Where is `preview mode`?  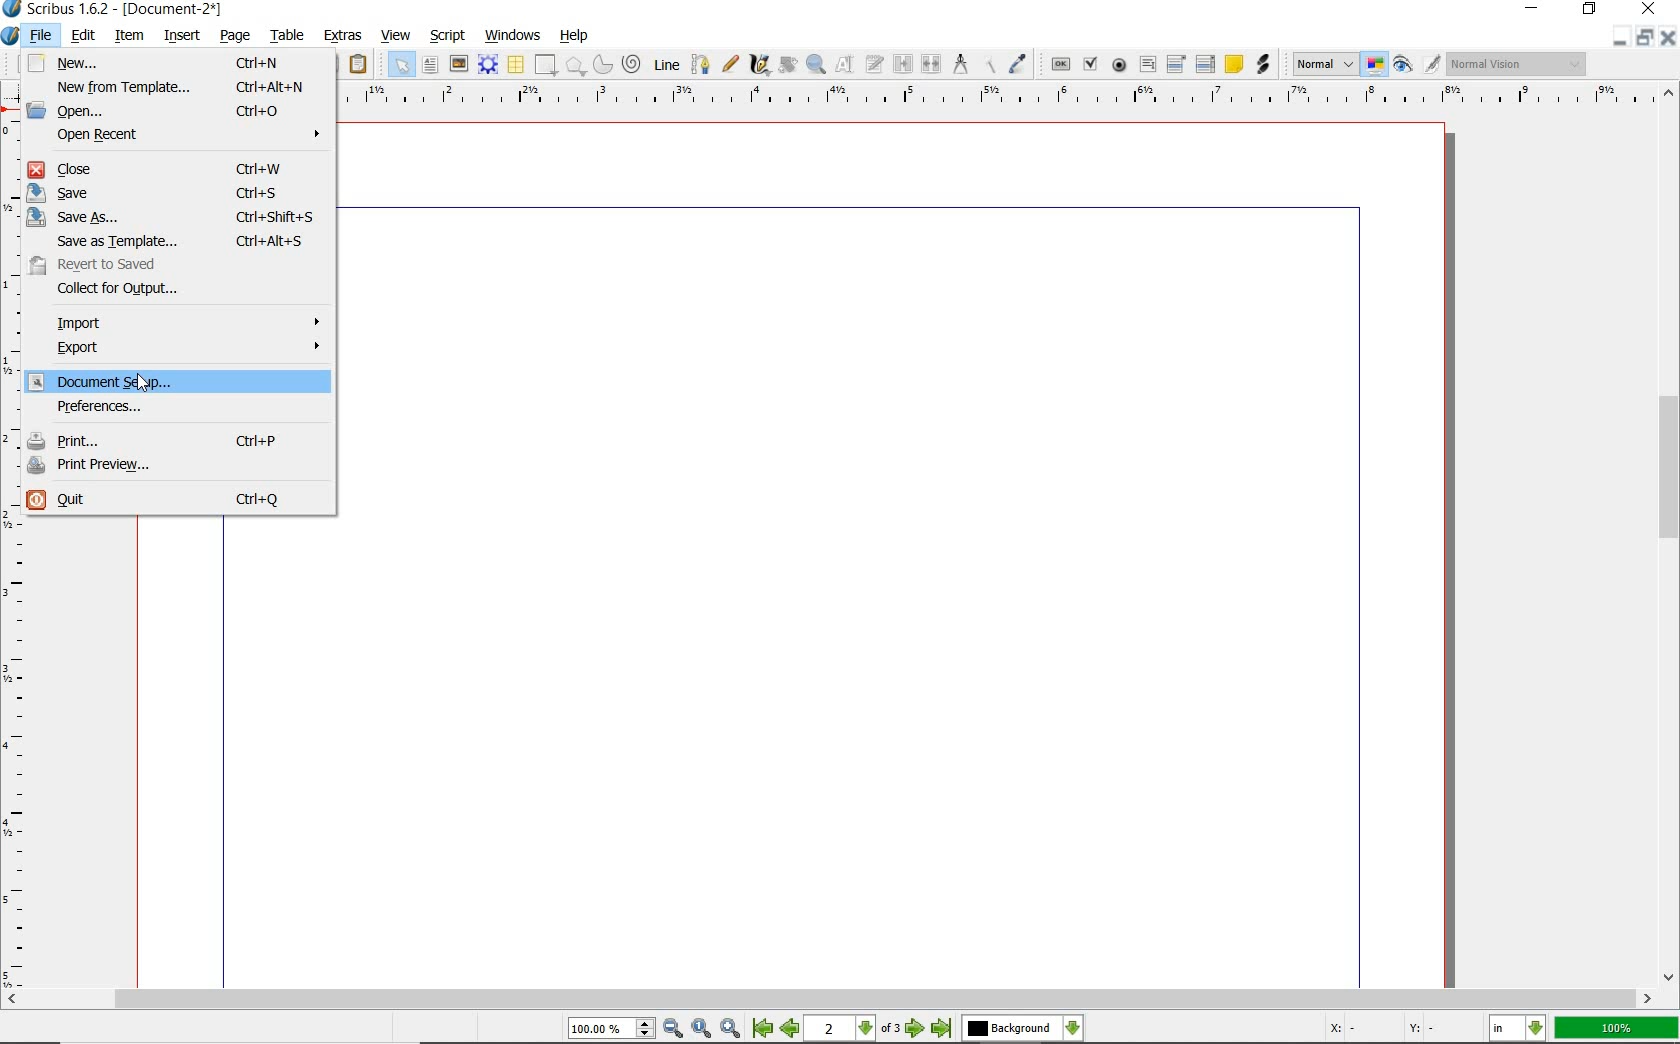 preview mode is located at coordinates (1403, 66).